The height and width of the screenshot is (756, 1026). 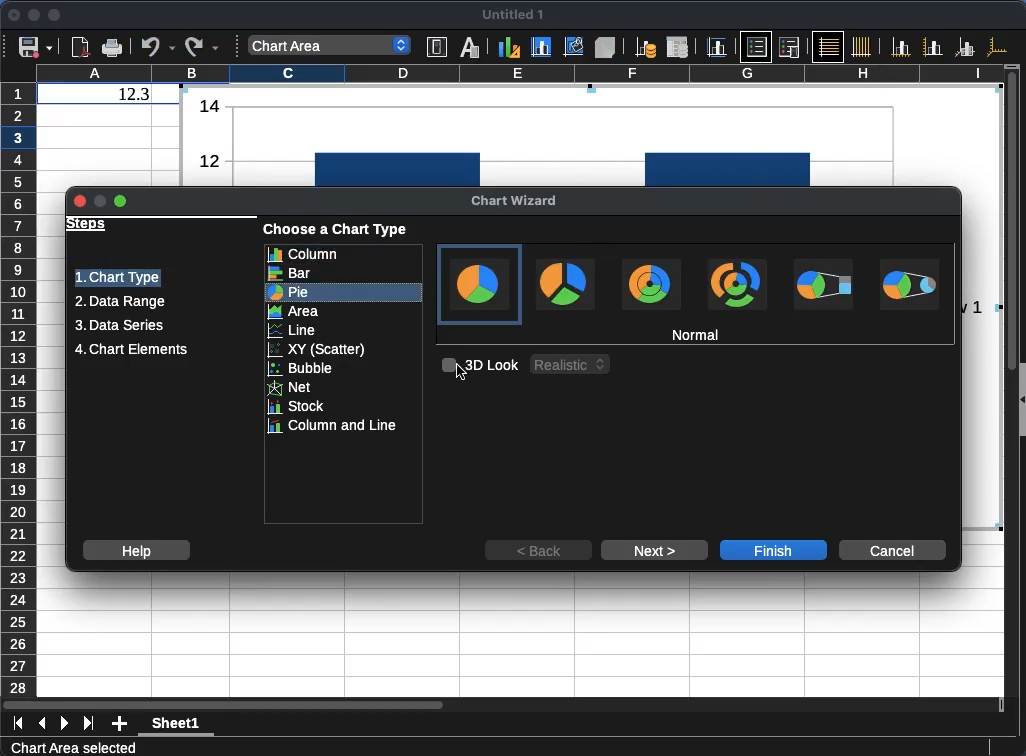 I want to click on Vertical grids, so click(x=862, y=46).